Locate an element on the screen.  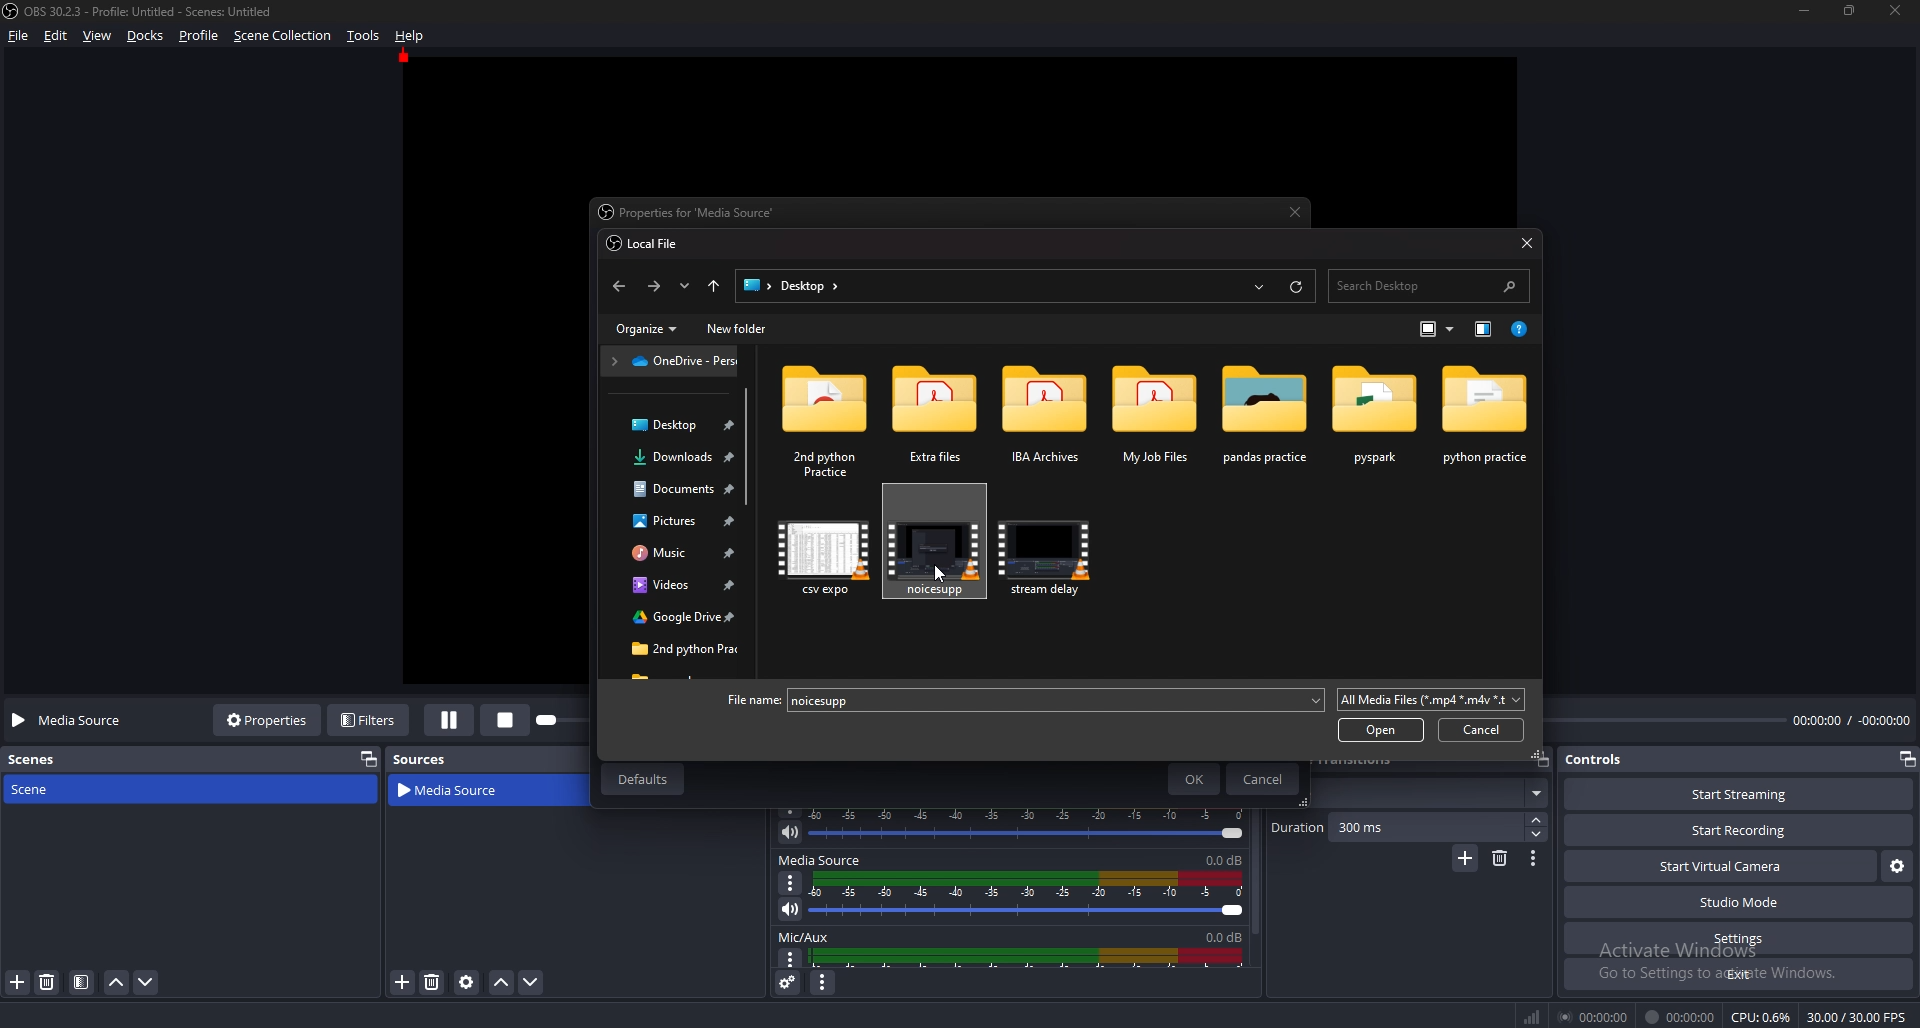
Remove configurable transitions is located at coordinates (1501, 857).